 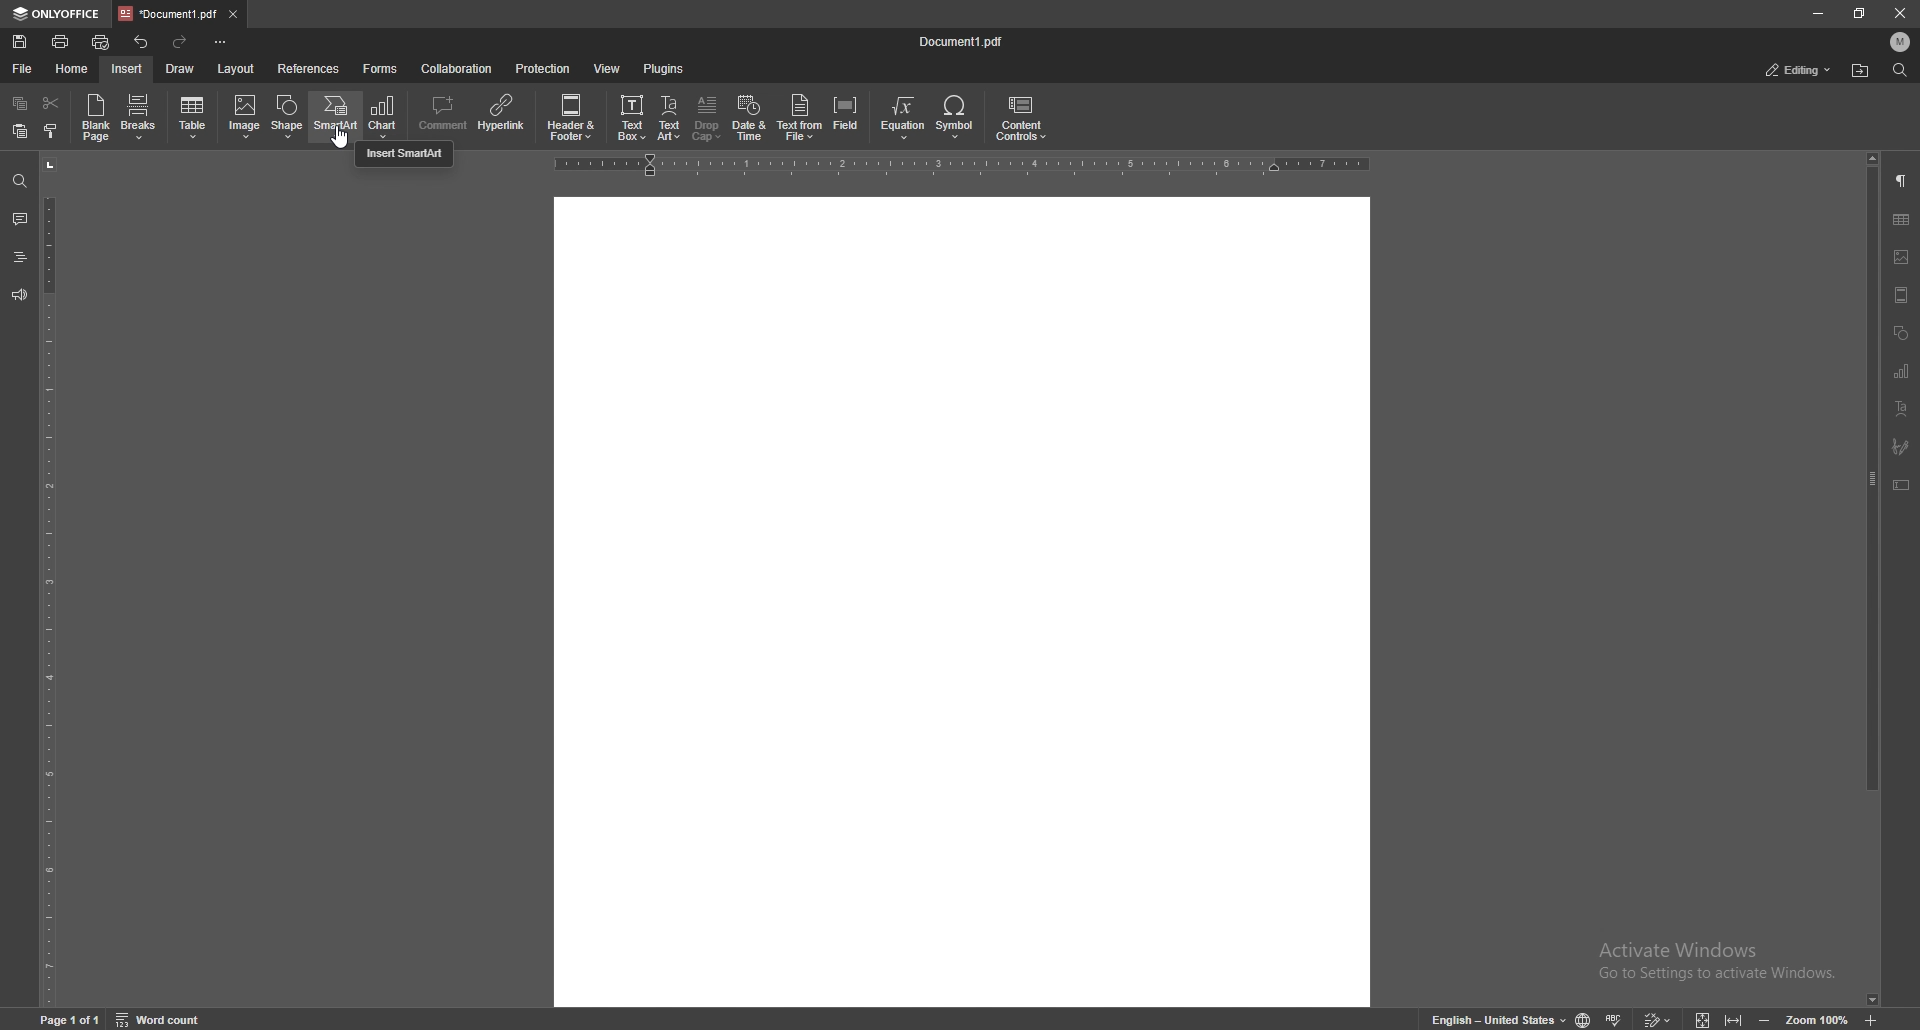 I want to click on close tab, so click(x=235, y=13).